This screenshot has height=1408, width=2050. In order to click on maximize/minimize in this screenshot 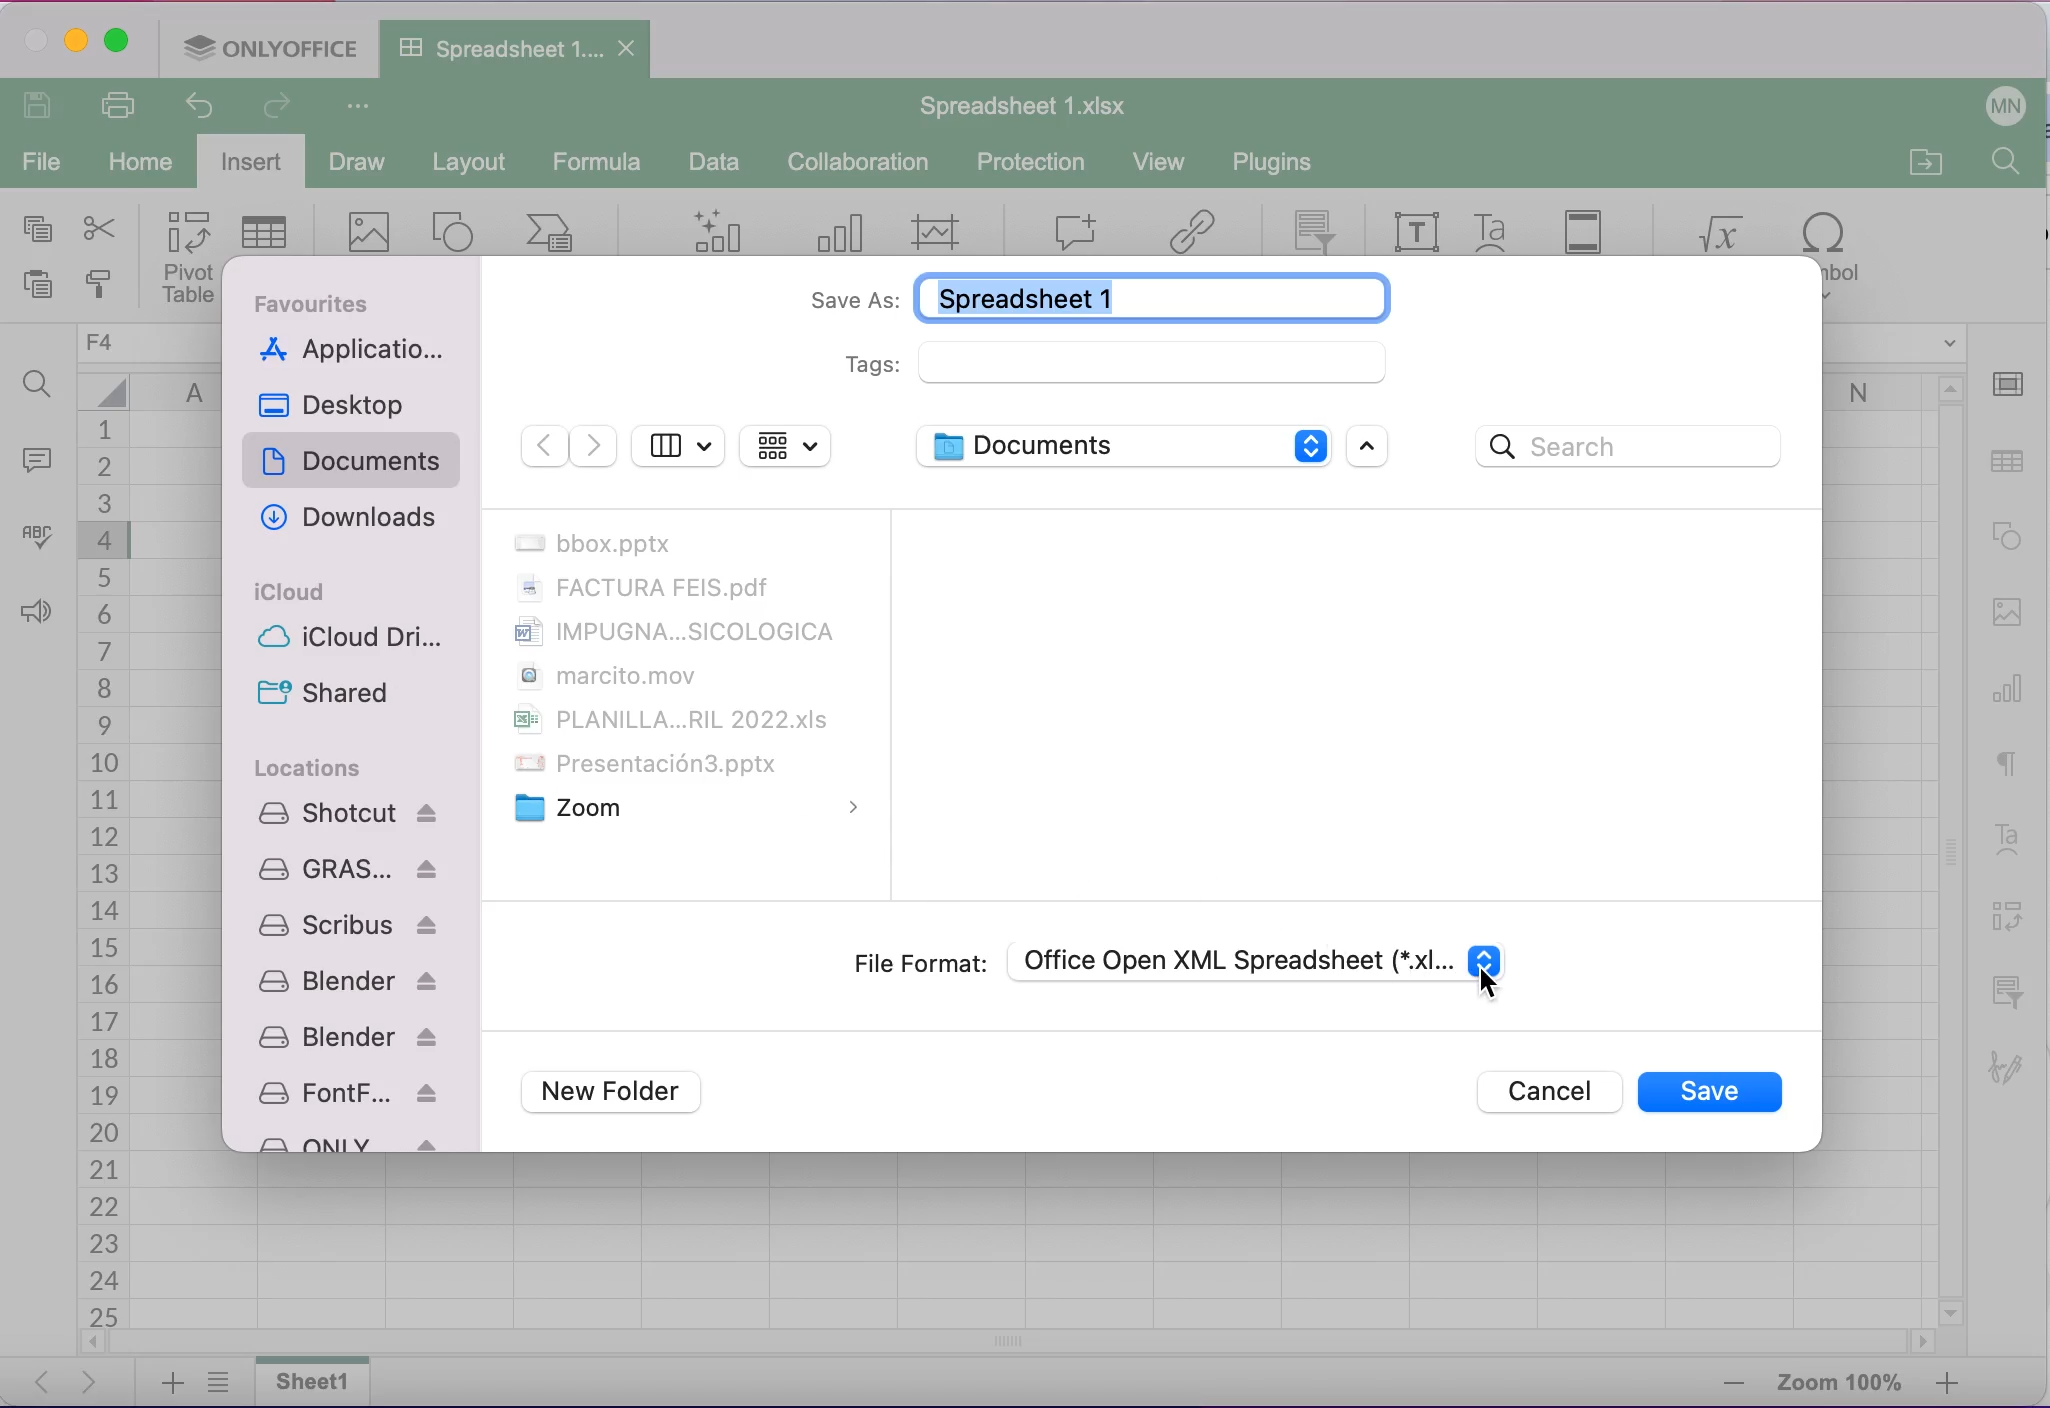, I will do `click(1376, 448)`.